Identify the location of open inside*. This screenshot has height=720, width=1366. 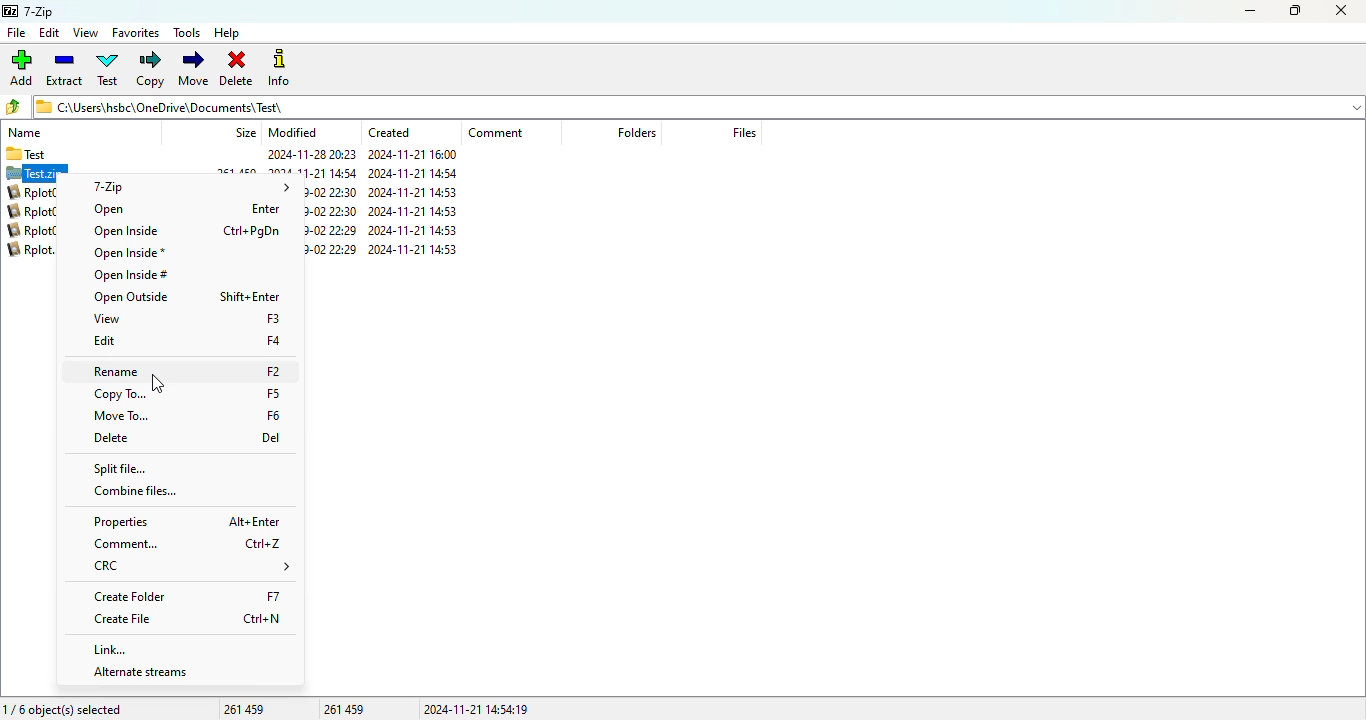
(127, 253).